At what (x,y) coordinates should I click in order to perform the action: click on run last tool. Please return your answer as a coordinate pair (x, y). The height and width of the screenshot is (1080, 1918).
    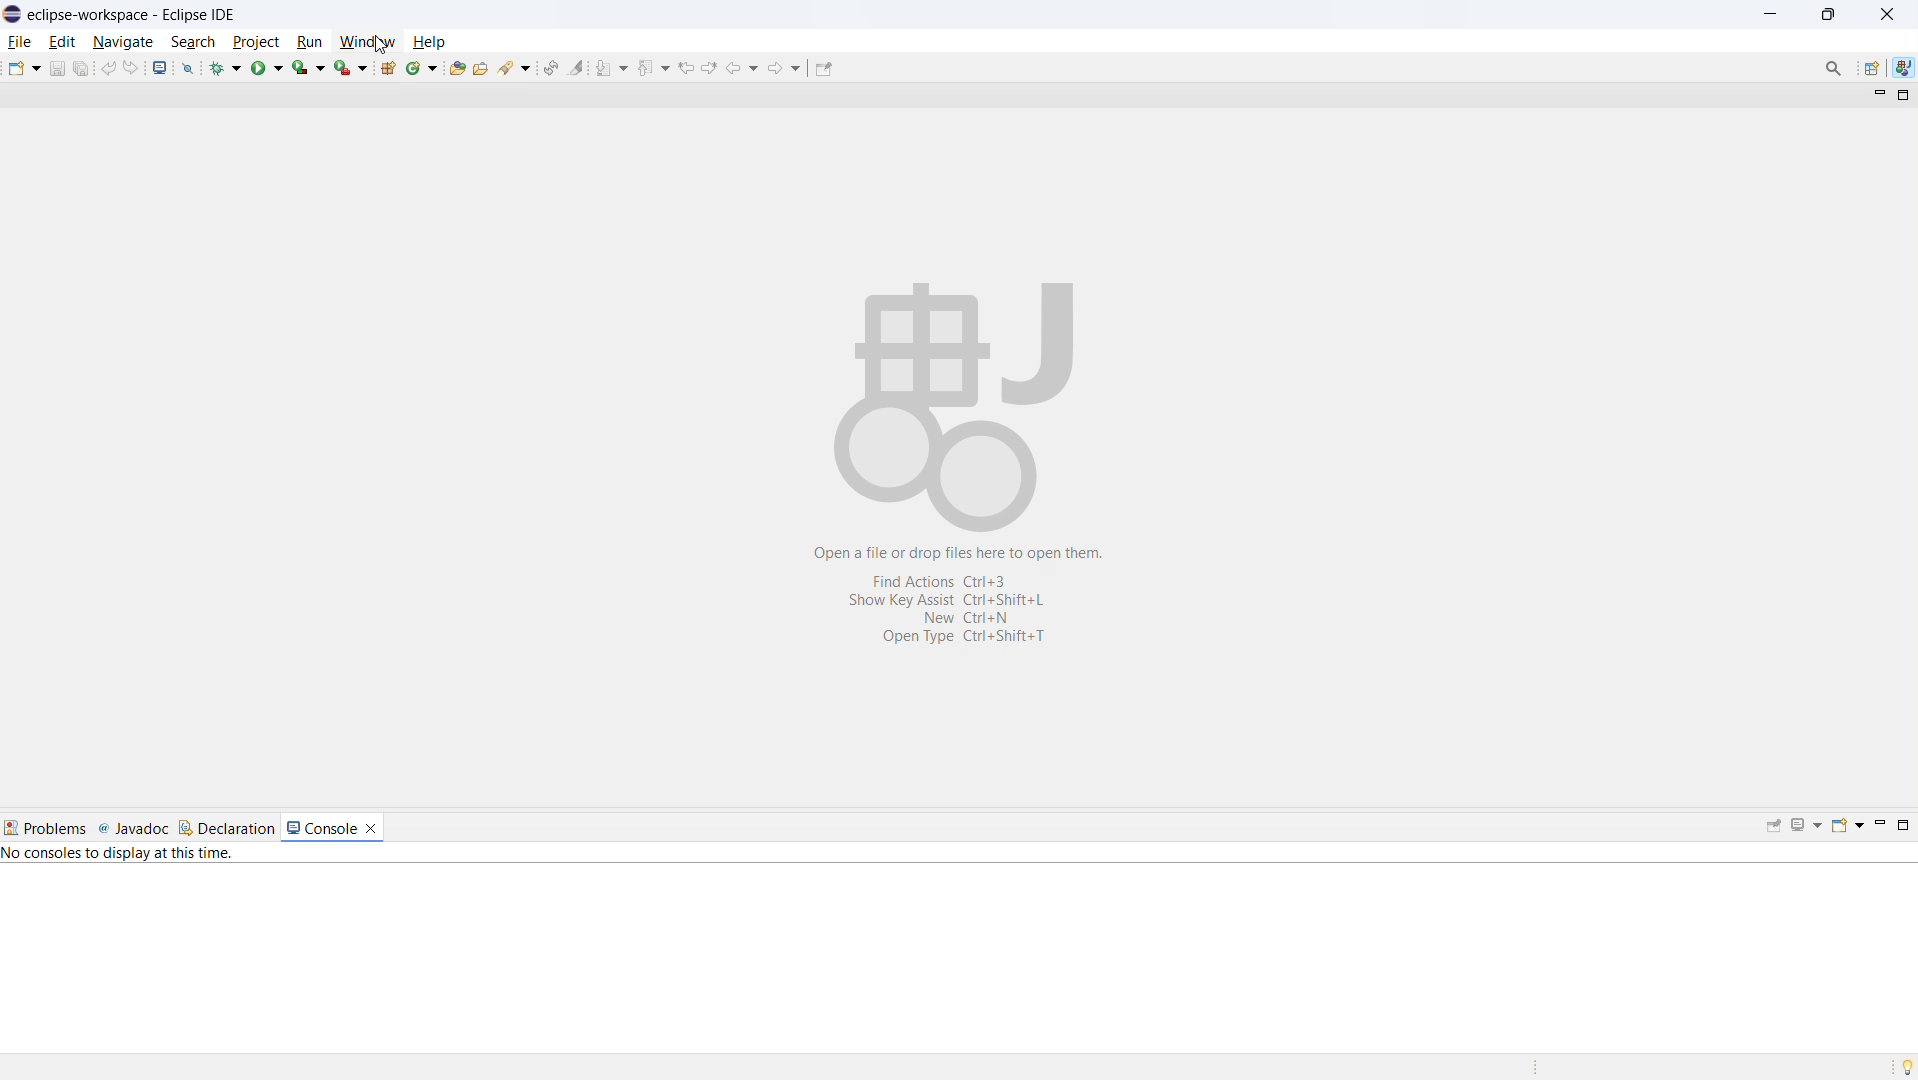
    Looking at the image, I should click on (351, 67).